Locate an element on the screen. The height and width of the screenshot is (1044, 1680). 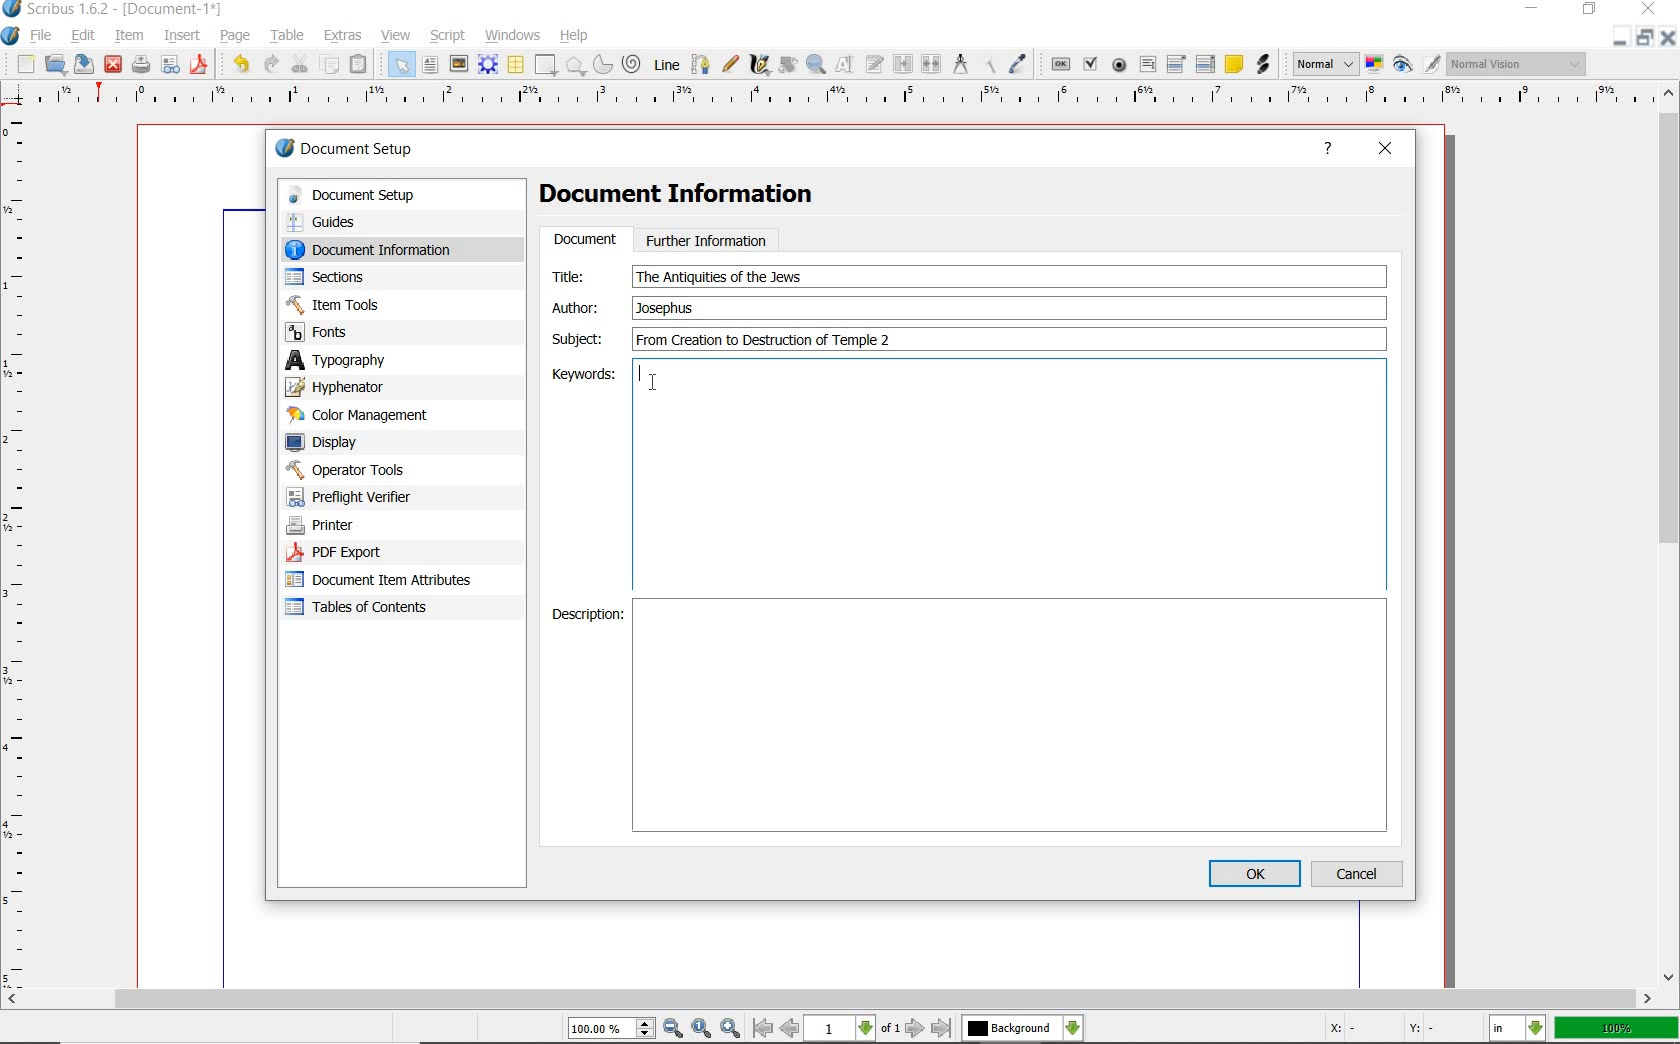
eye dropper is located at coordinates (1019, 63).